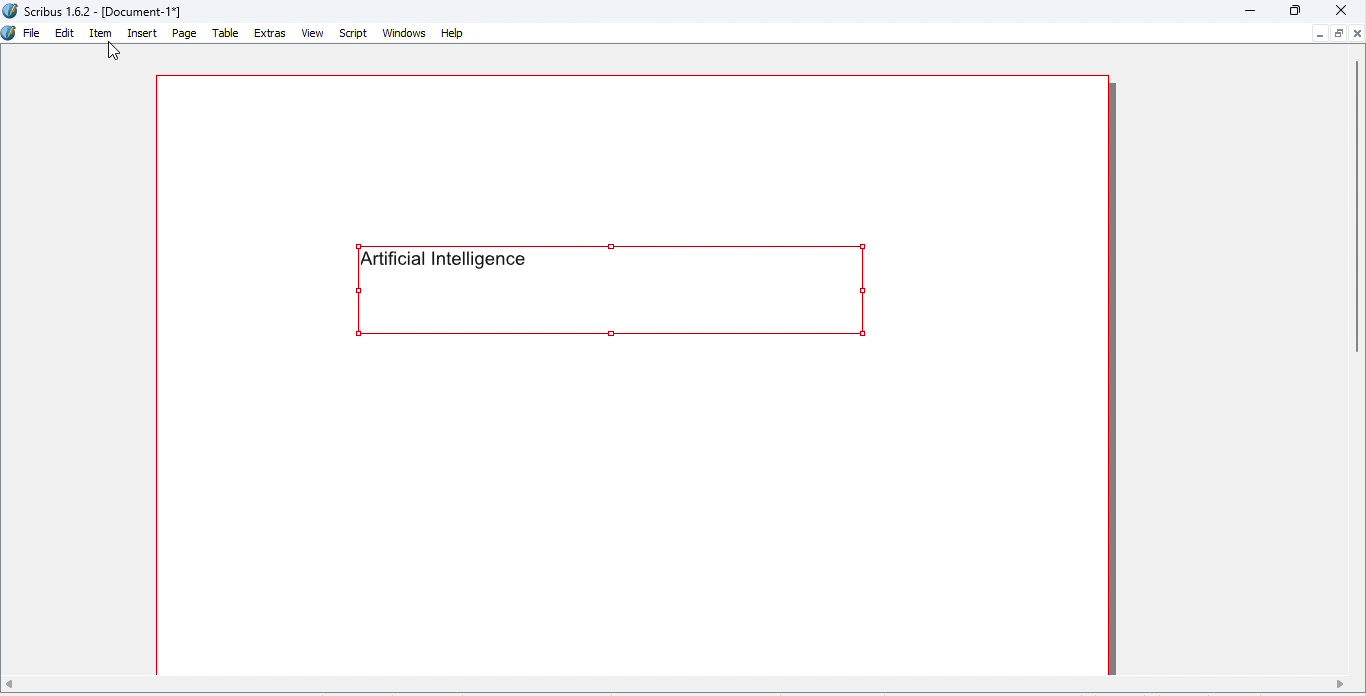  What do you see at coordinates (1358, 34) in the screenshot?
I see `Close document` at bounding box center [1358, 34].